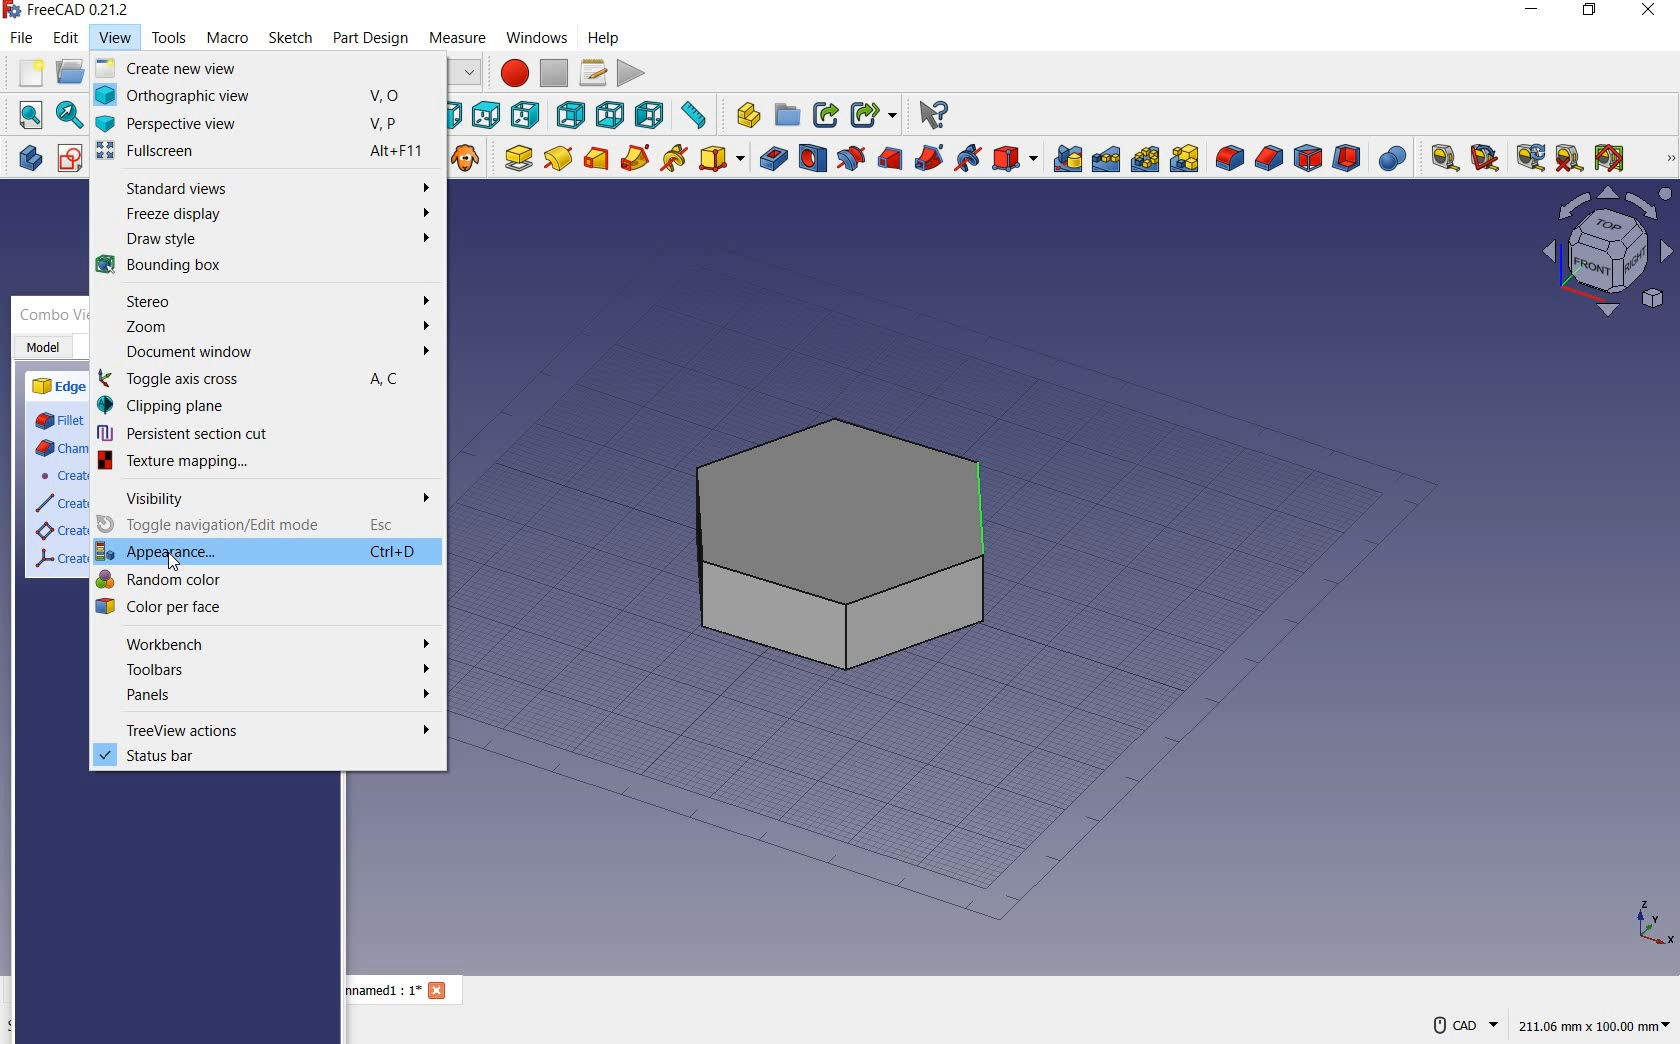 The height and width of the screenshot is (1044, 1680). What do you see at coordinates (1594, 1028) in the screenshot?
I see `211.05 mm x 100.00 mm(dimension)` at bounding box center [1594, 1028].